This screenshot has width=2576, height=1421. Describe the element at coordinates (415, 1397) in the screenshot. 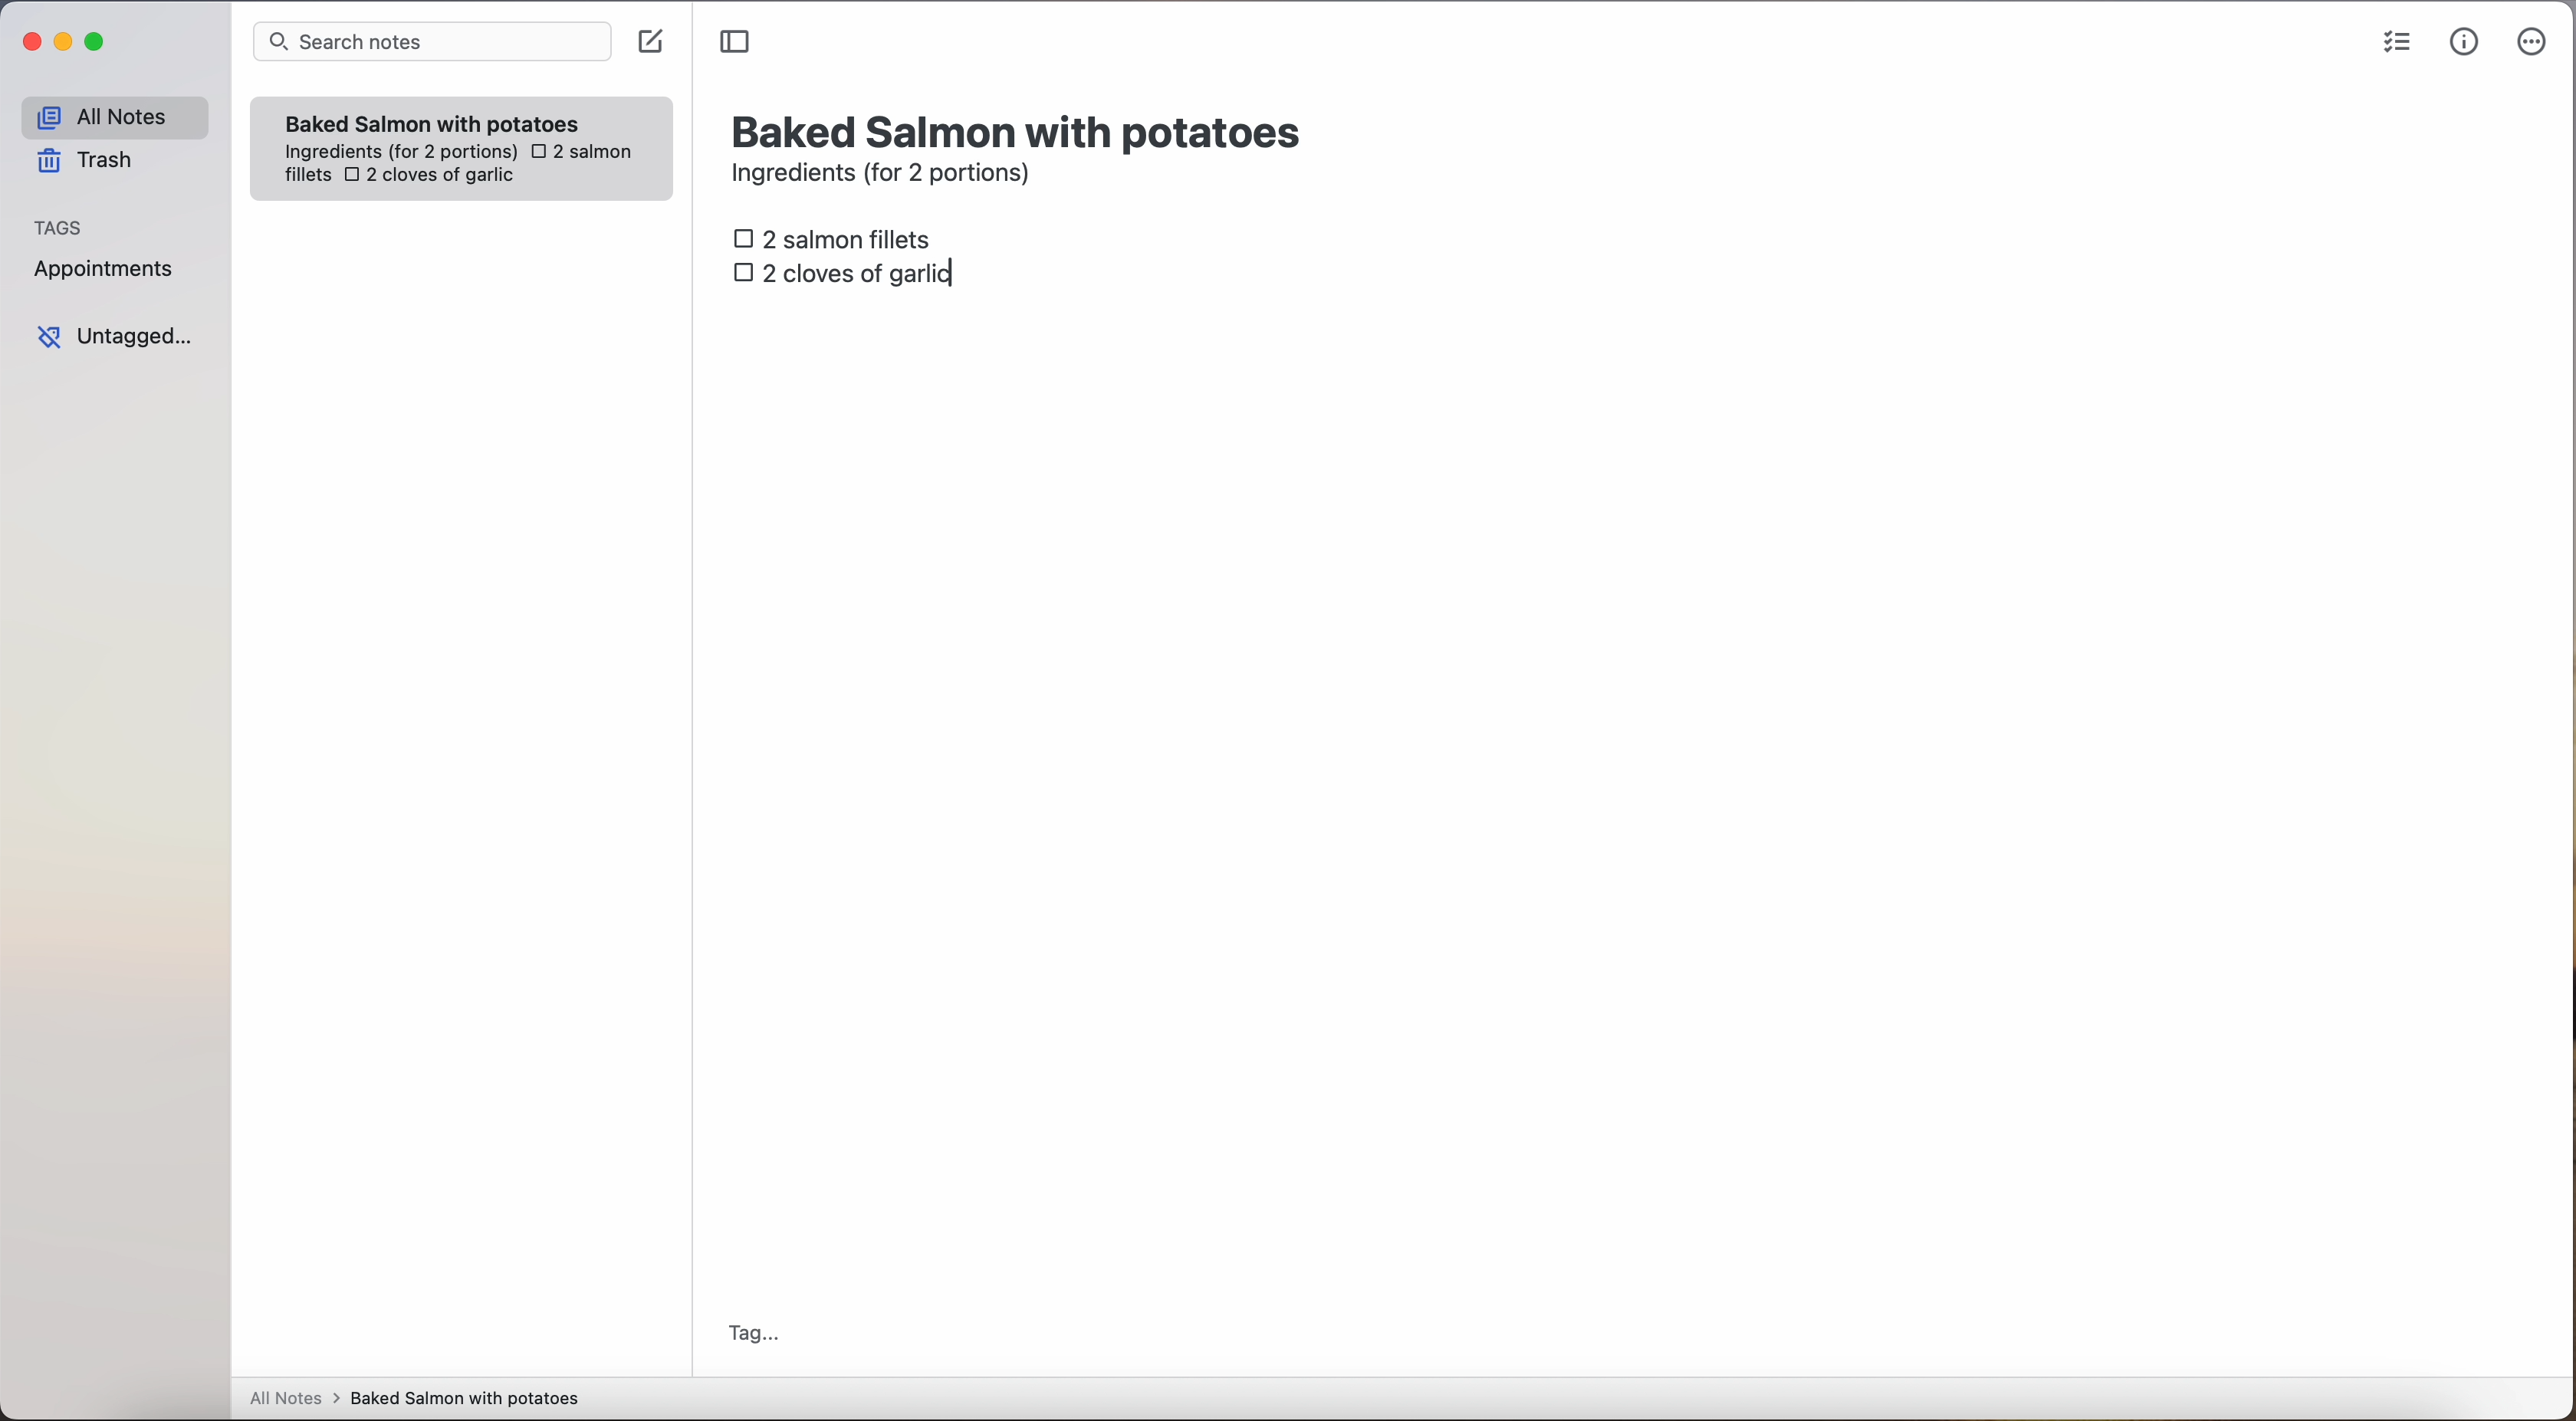

I see `all notes > baked Salmon with potatoes` at that location.